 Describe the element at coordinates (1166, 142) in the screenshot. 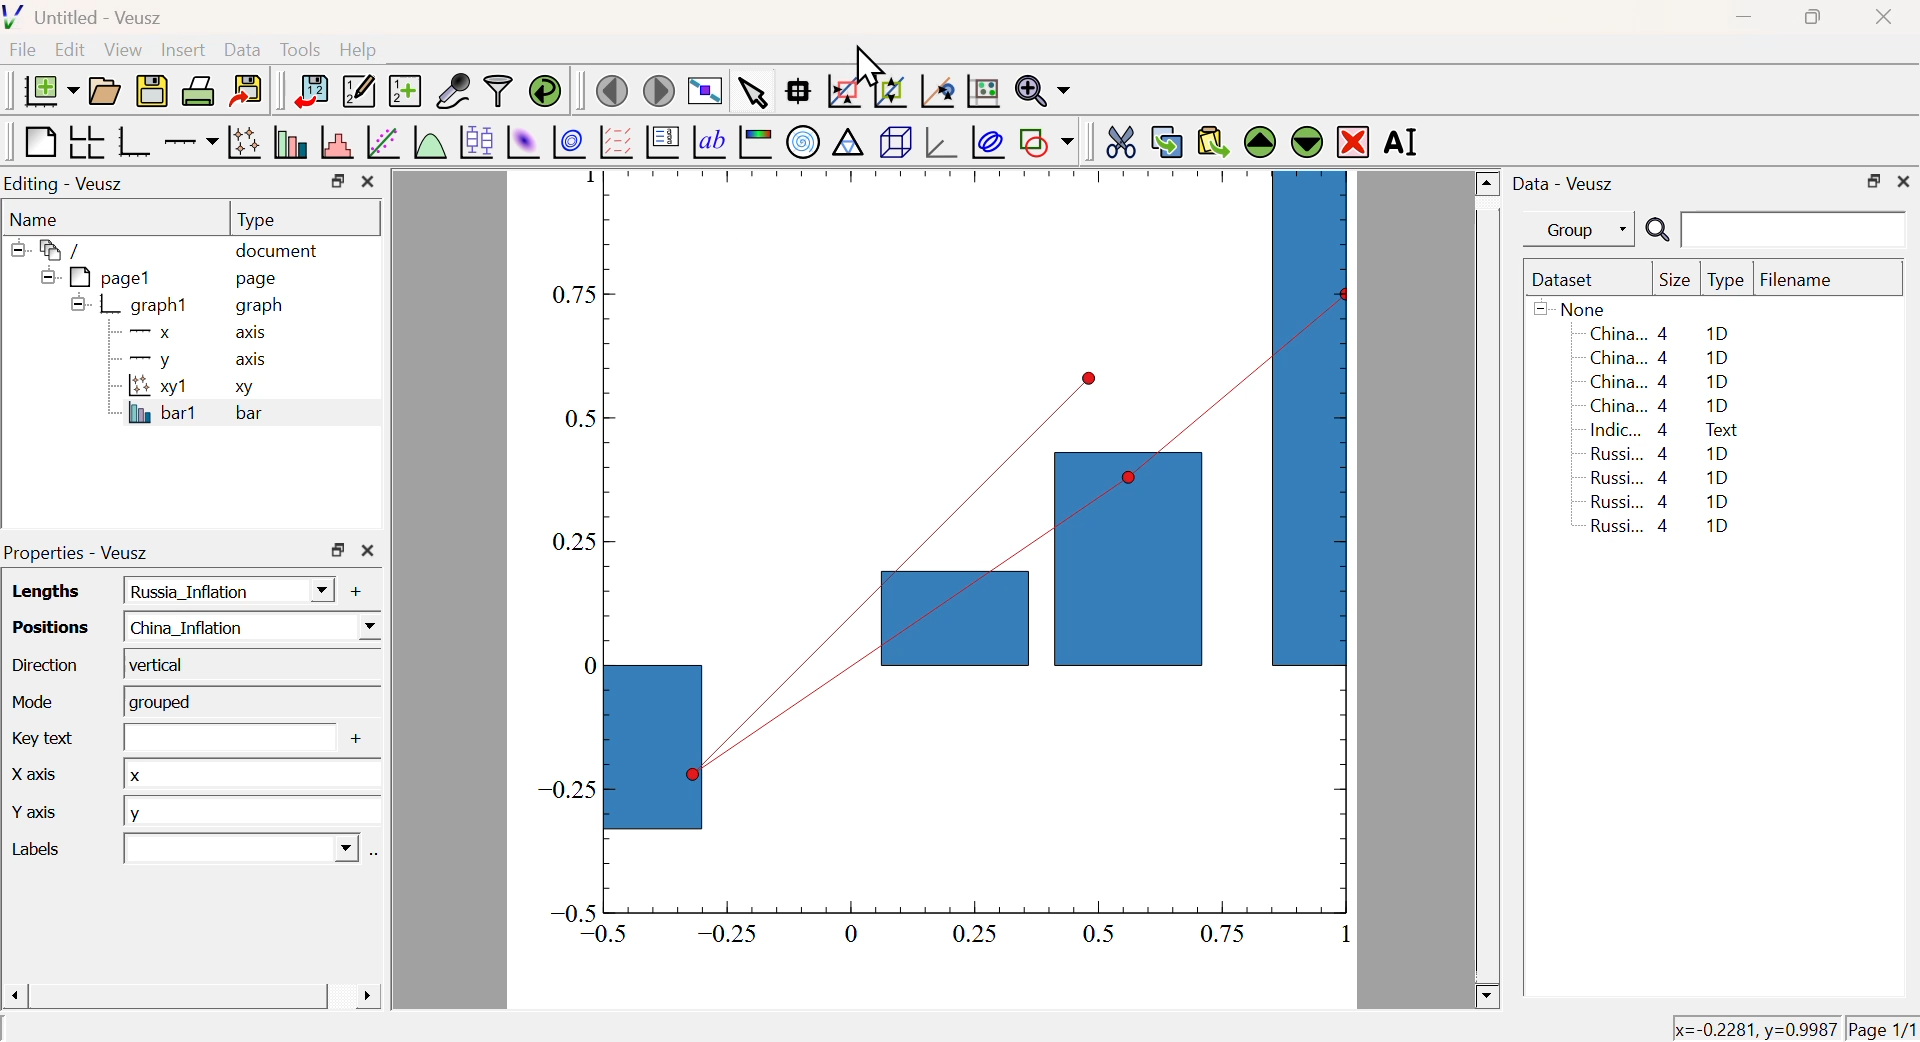

I see `Copy` at that location.